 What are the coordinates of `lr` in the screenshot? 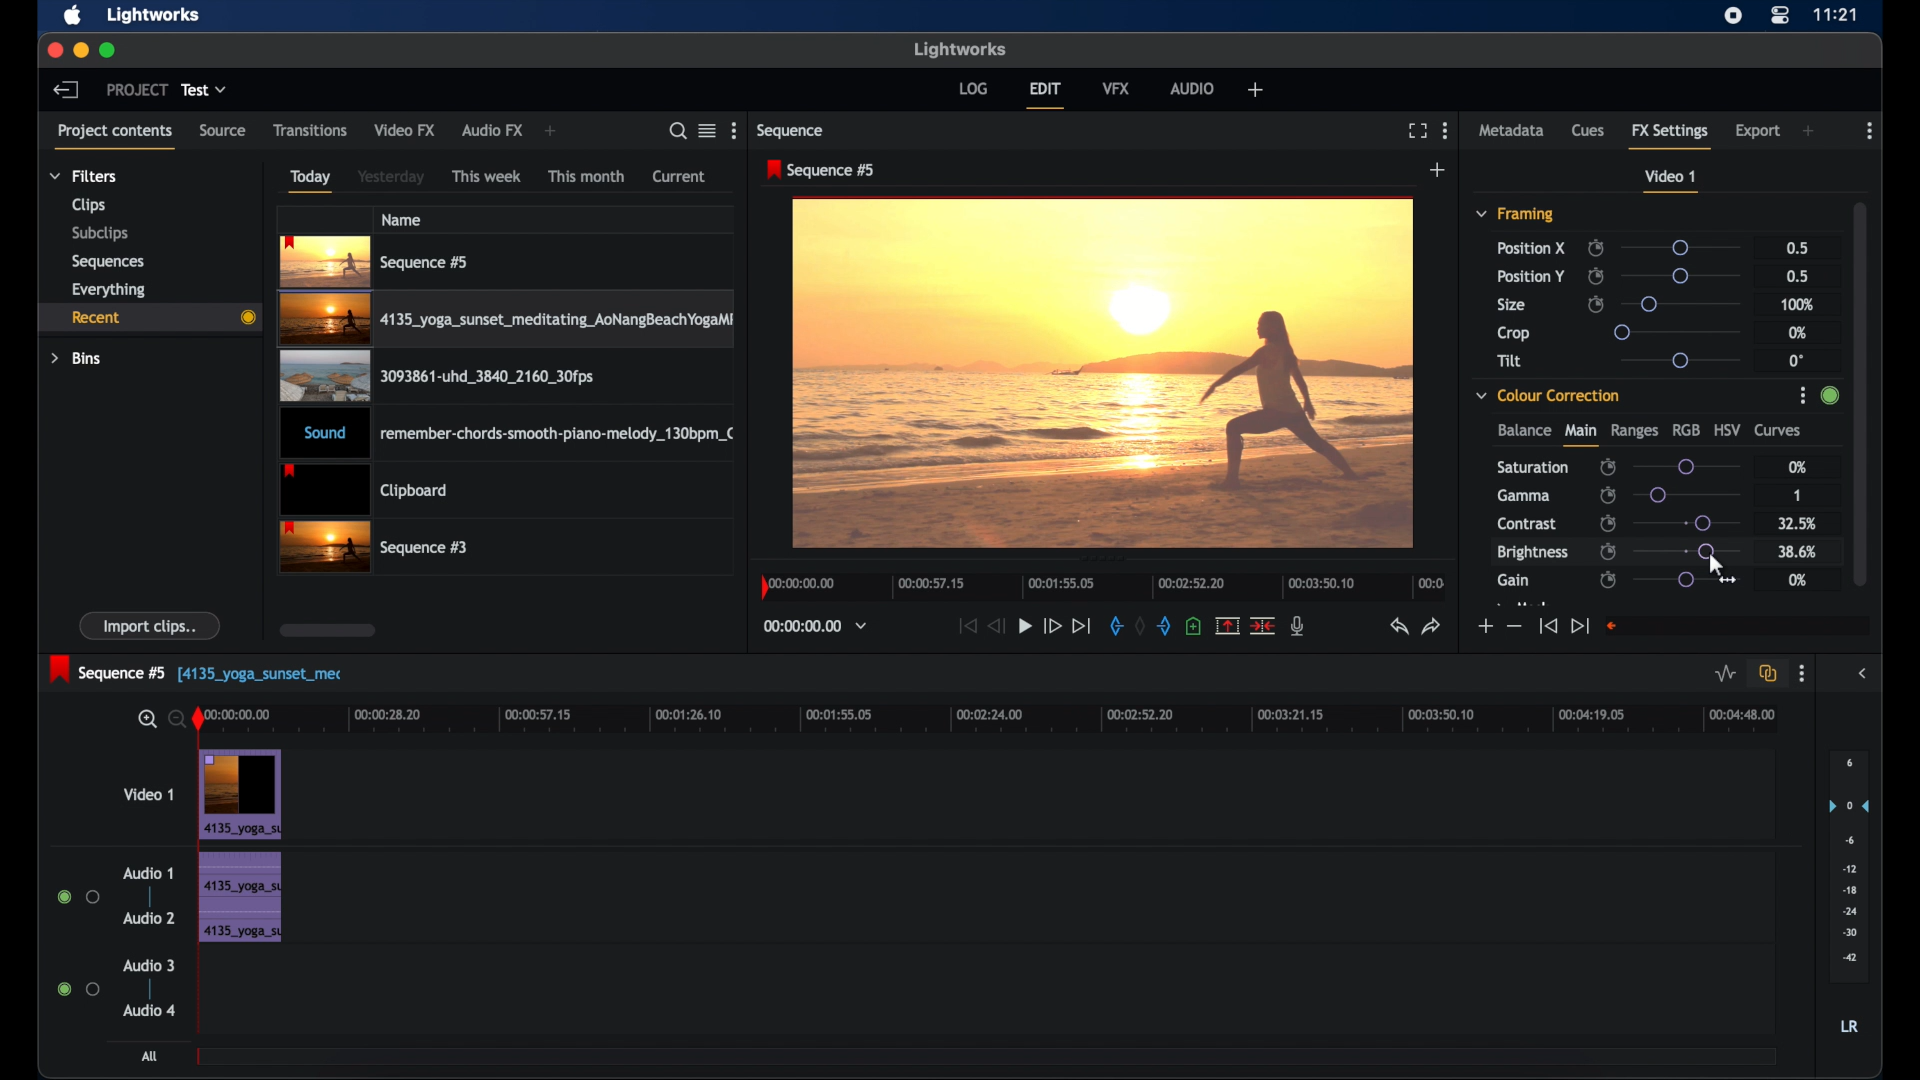 It's located at (1849, 1026).